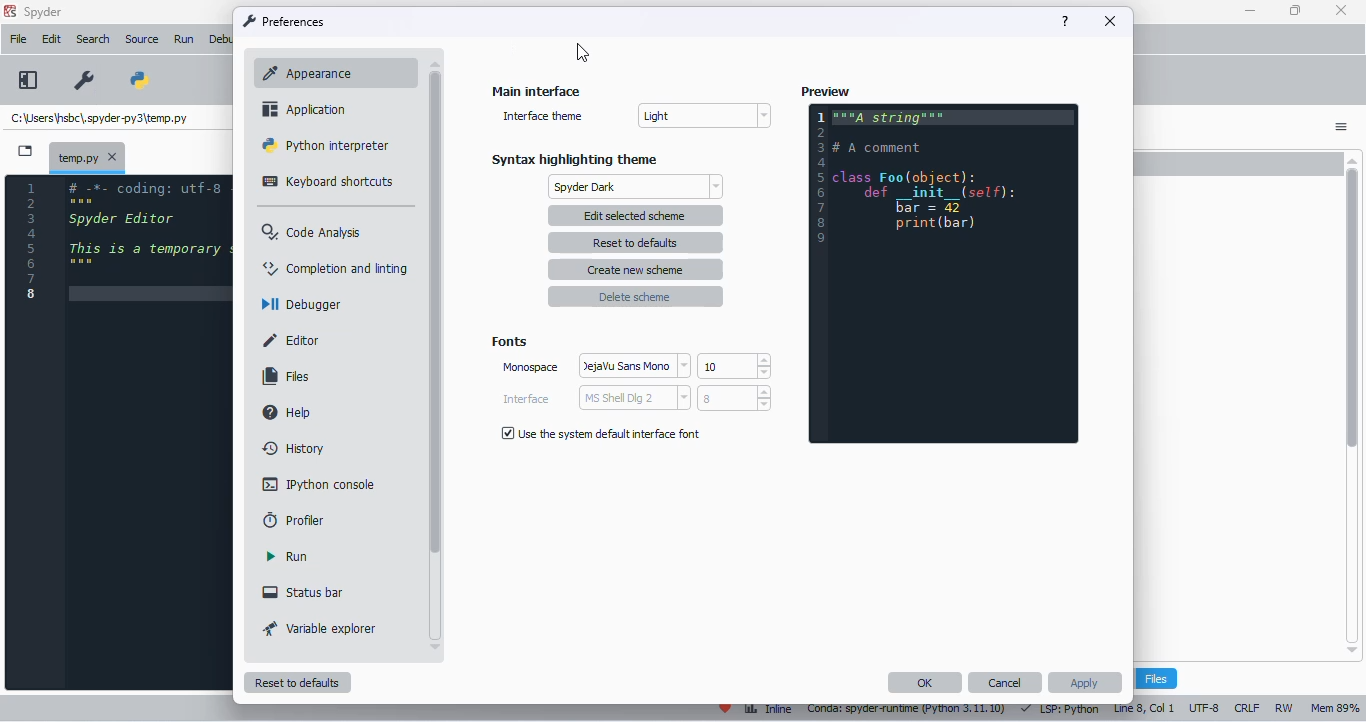 The height and width of the screenshot is (722, 1366). Describe the element at coordinates (768, 710) in the screenshot. I see `inline` at that location.